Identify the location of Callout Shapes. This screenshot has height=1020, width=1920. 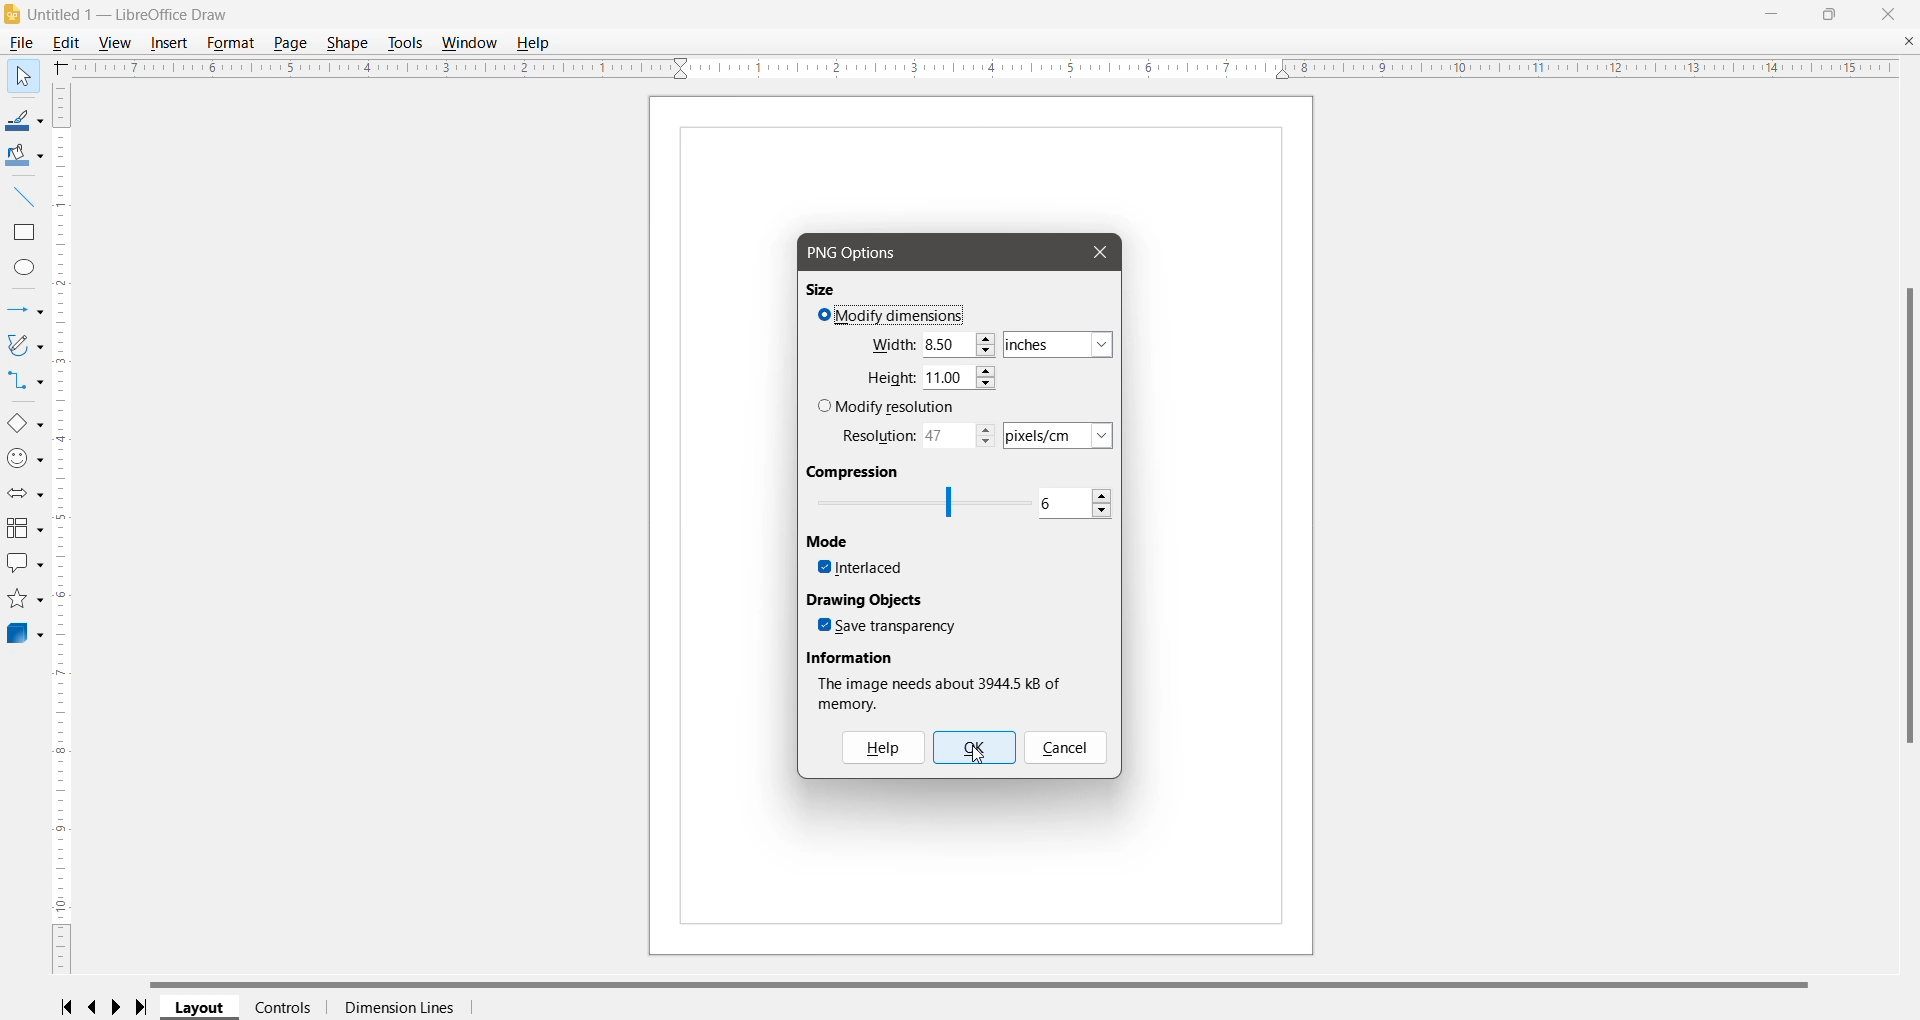
(24, 565).